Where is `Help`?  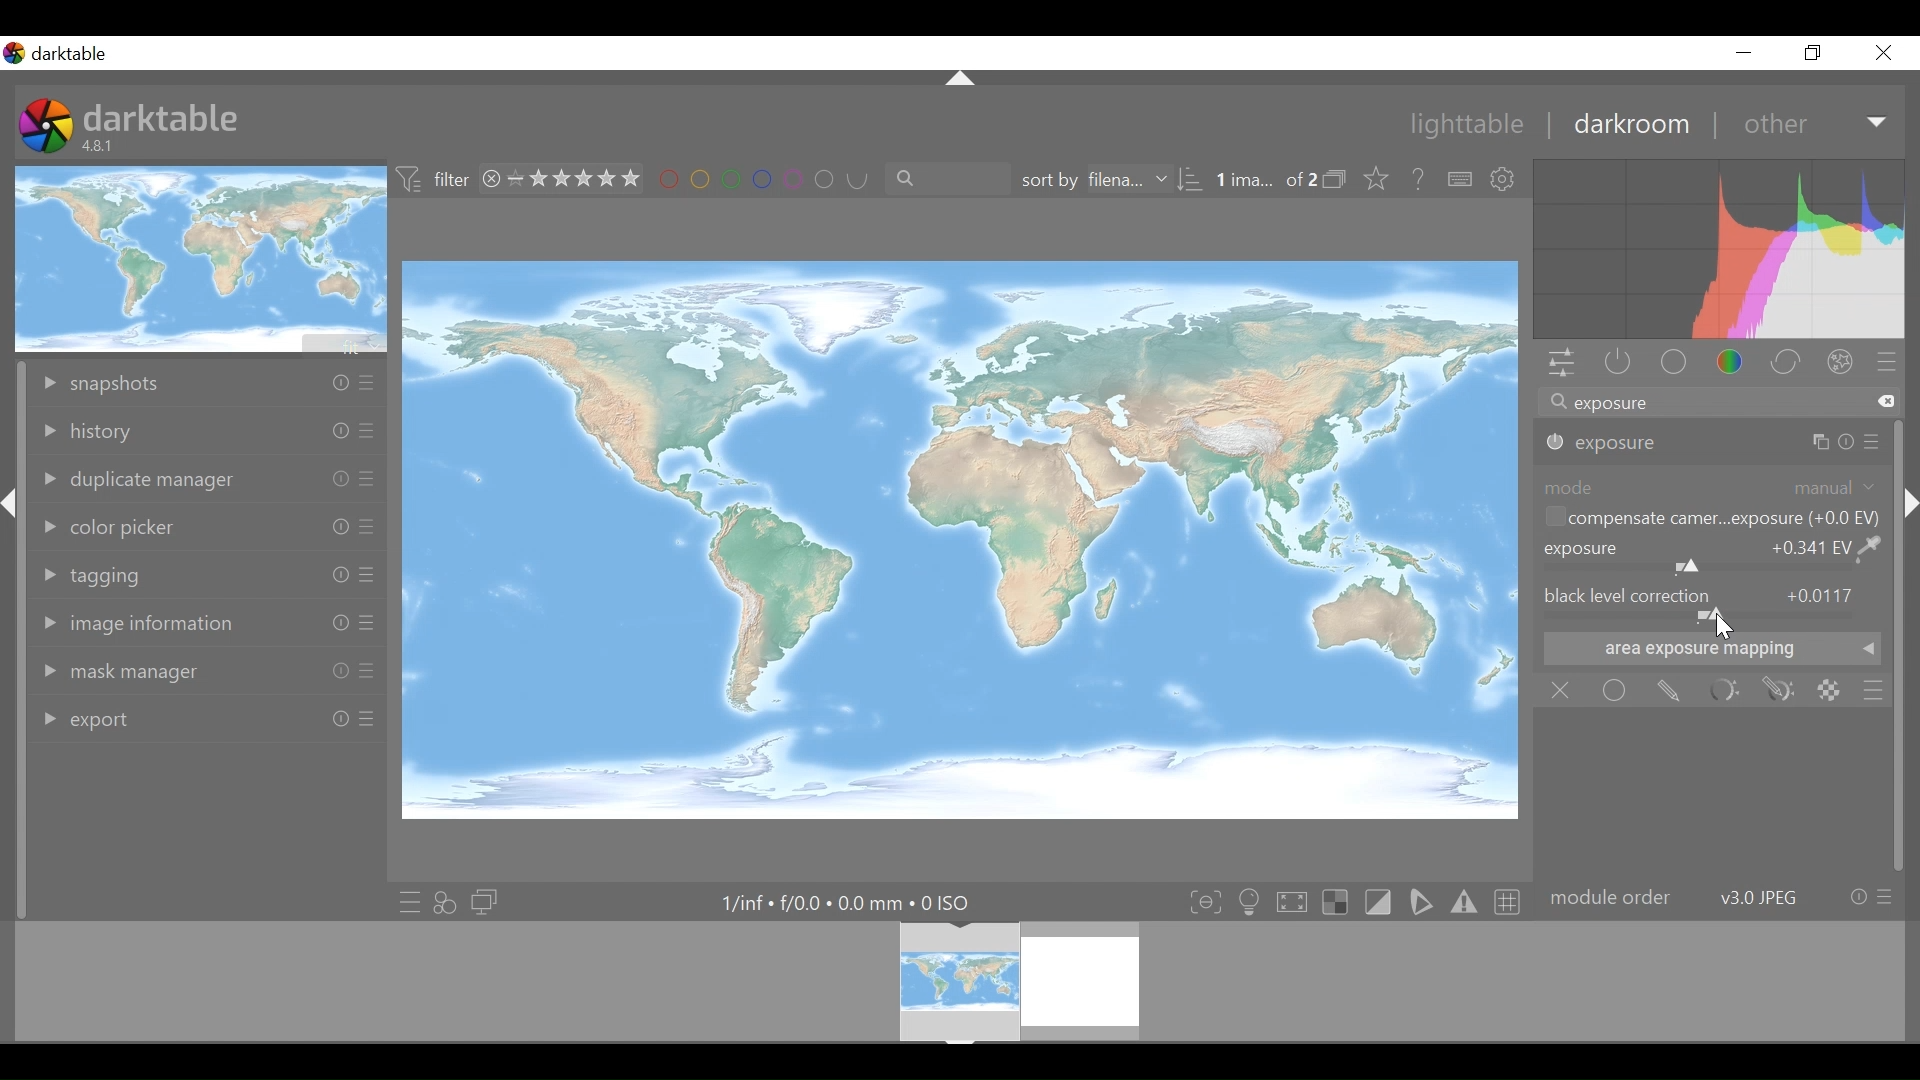 Help is located at coordinates (1418, 177).